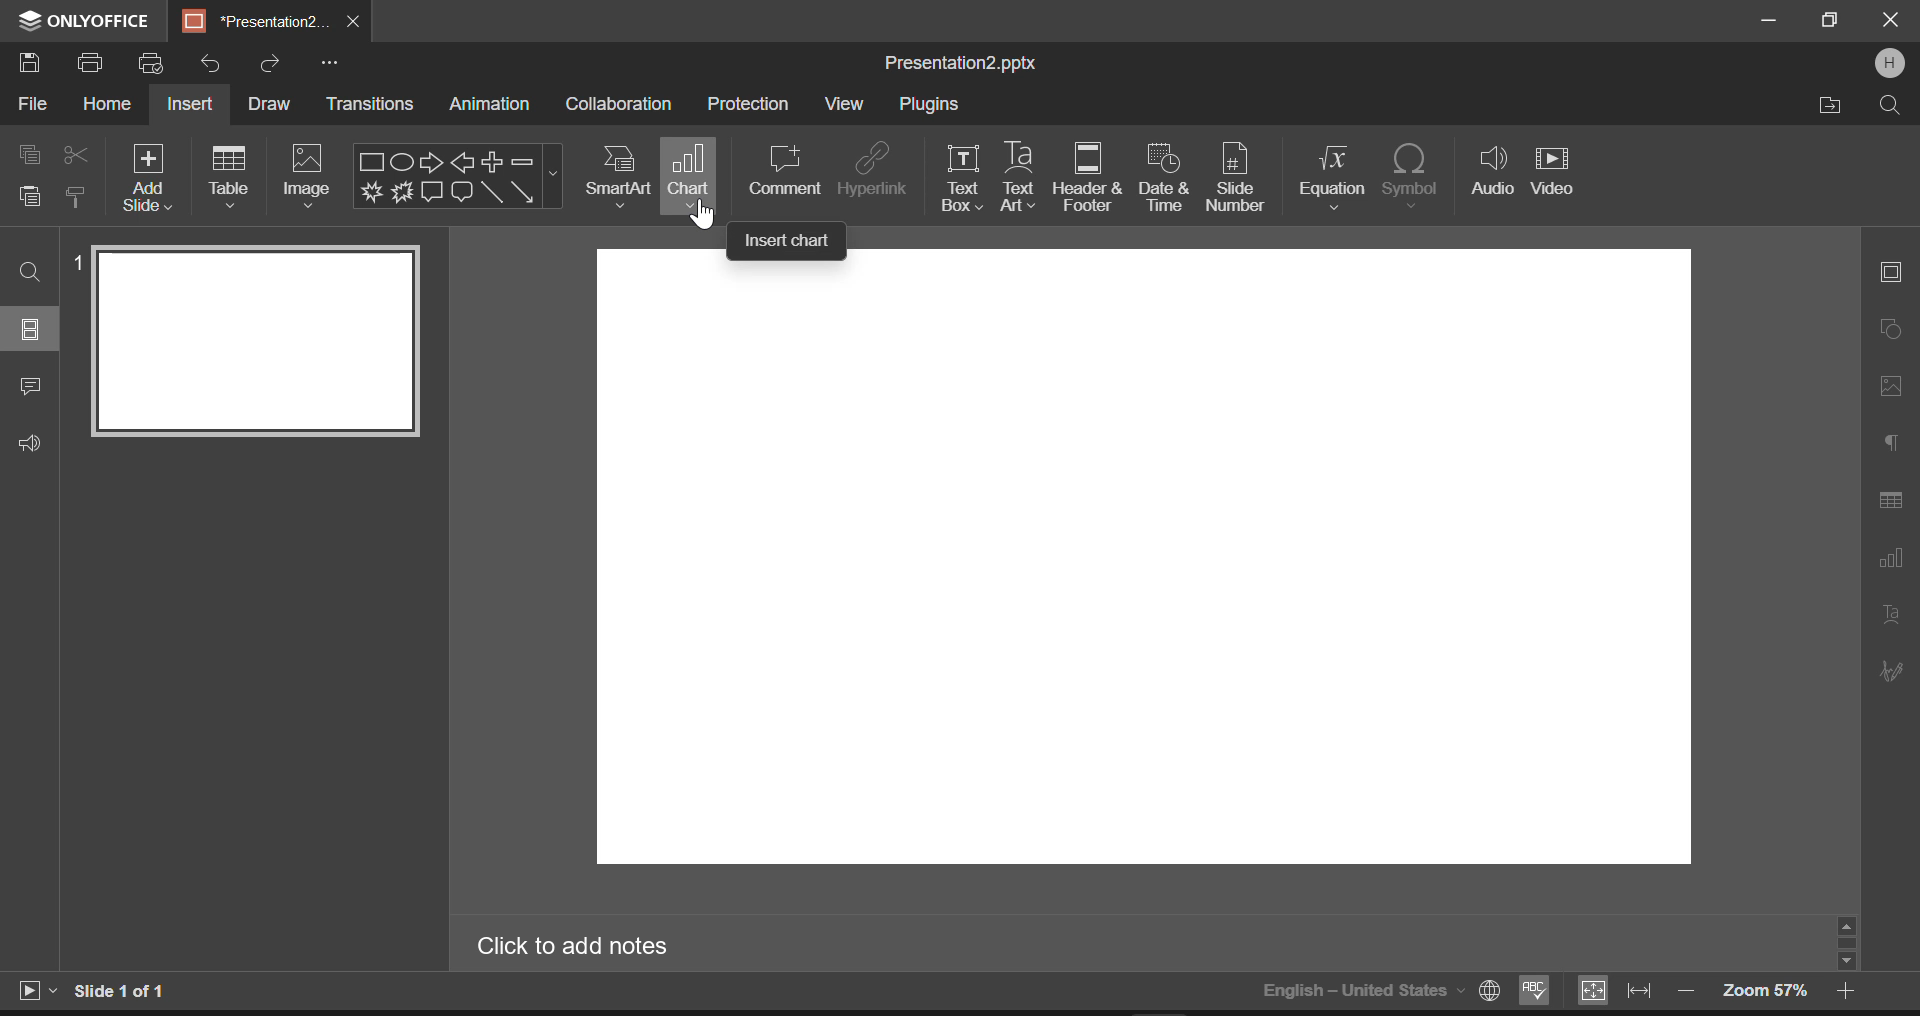 The height and width of the screenshot is (1016, 1920). What do you see at coordinates (1890, 22) in the screenshot?
I see `Close` at bounding box center [1890, 22].